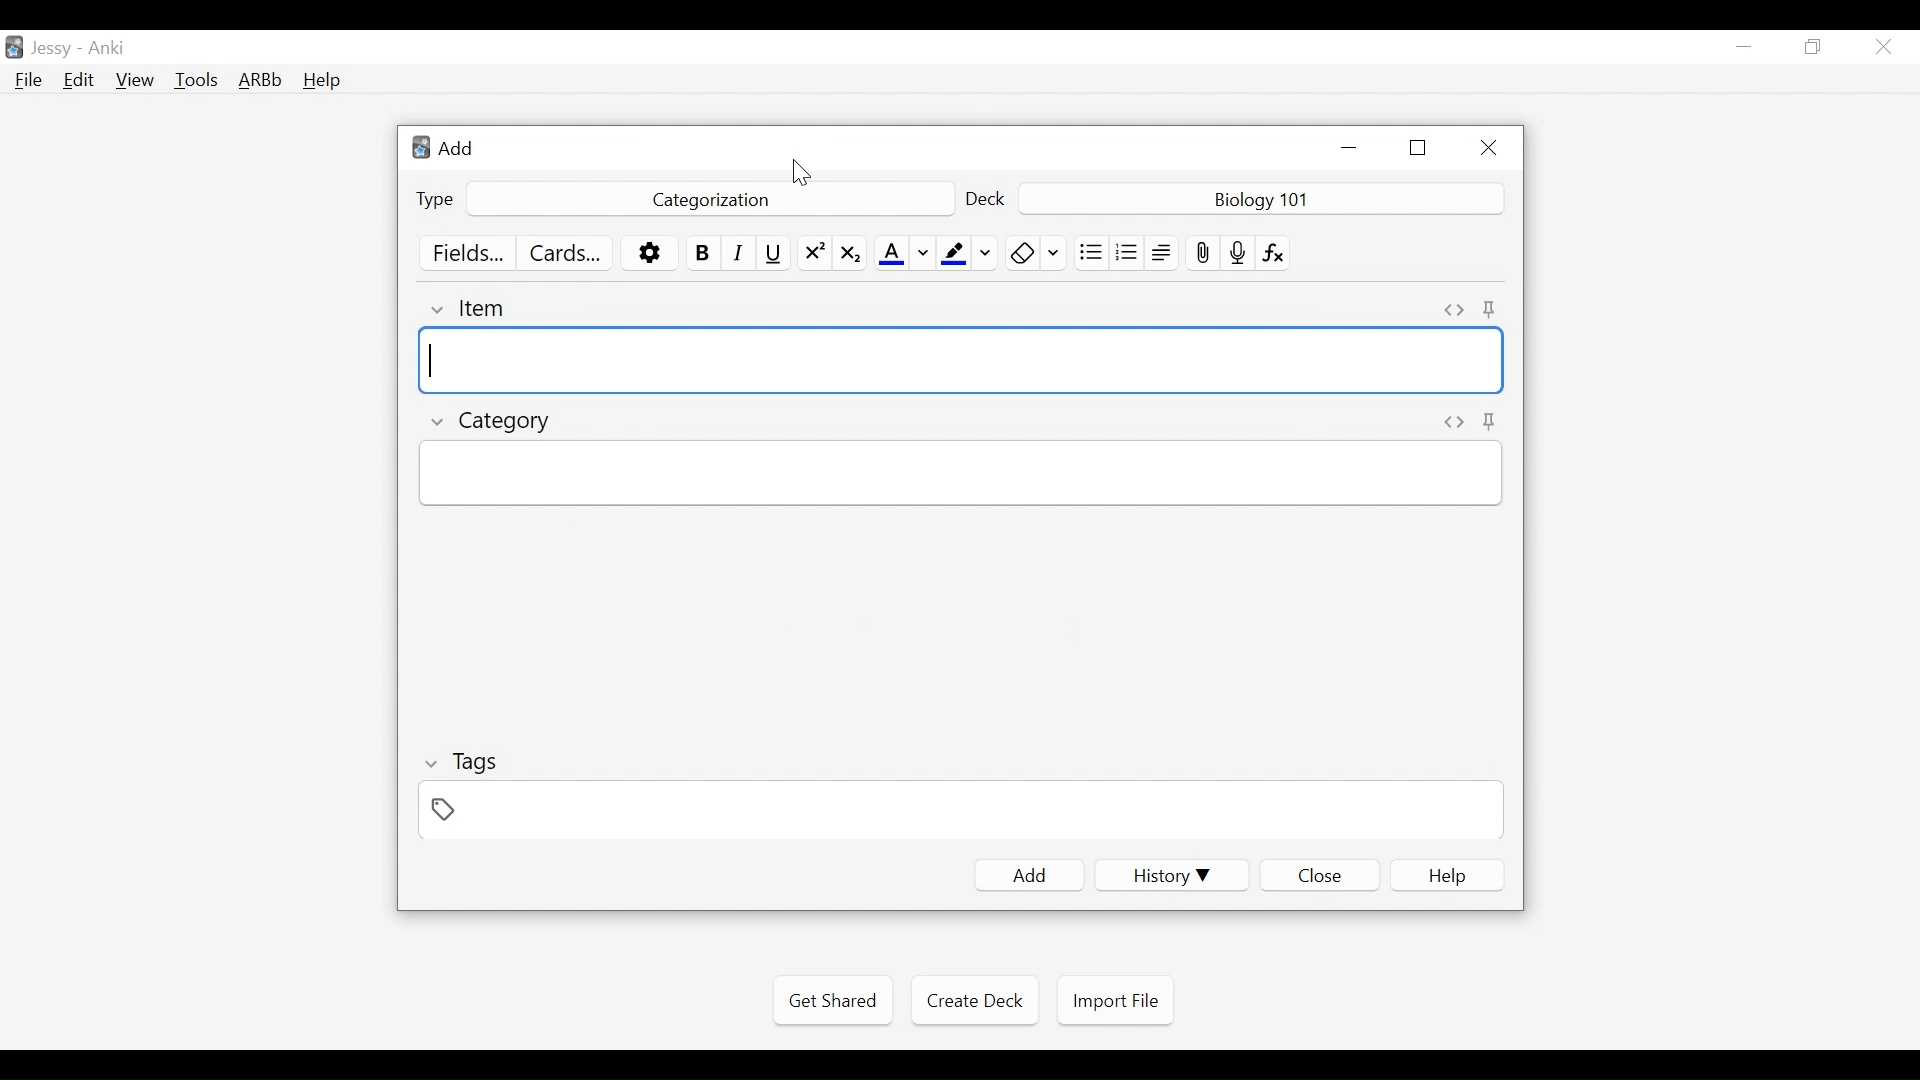  Describe the element at coordinates (1492, 311) in the screenshot. I see `Toggle Sticky` at that location.